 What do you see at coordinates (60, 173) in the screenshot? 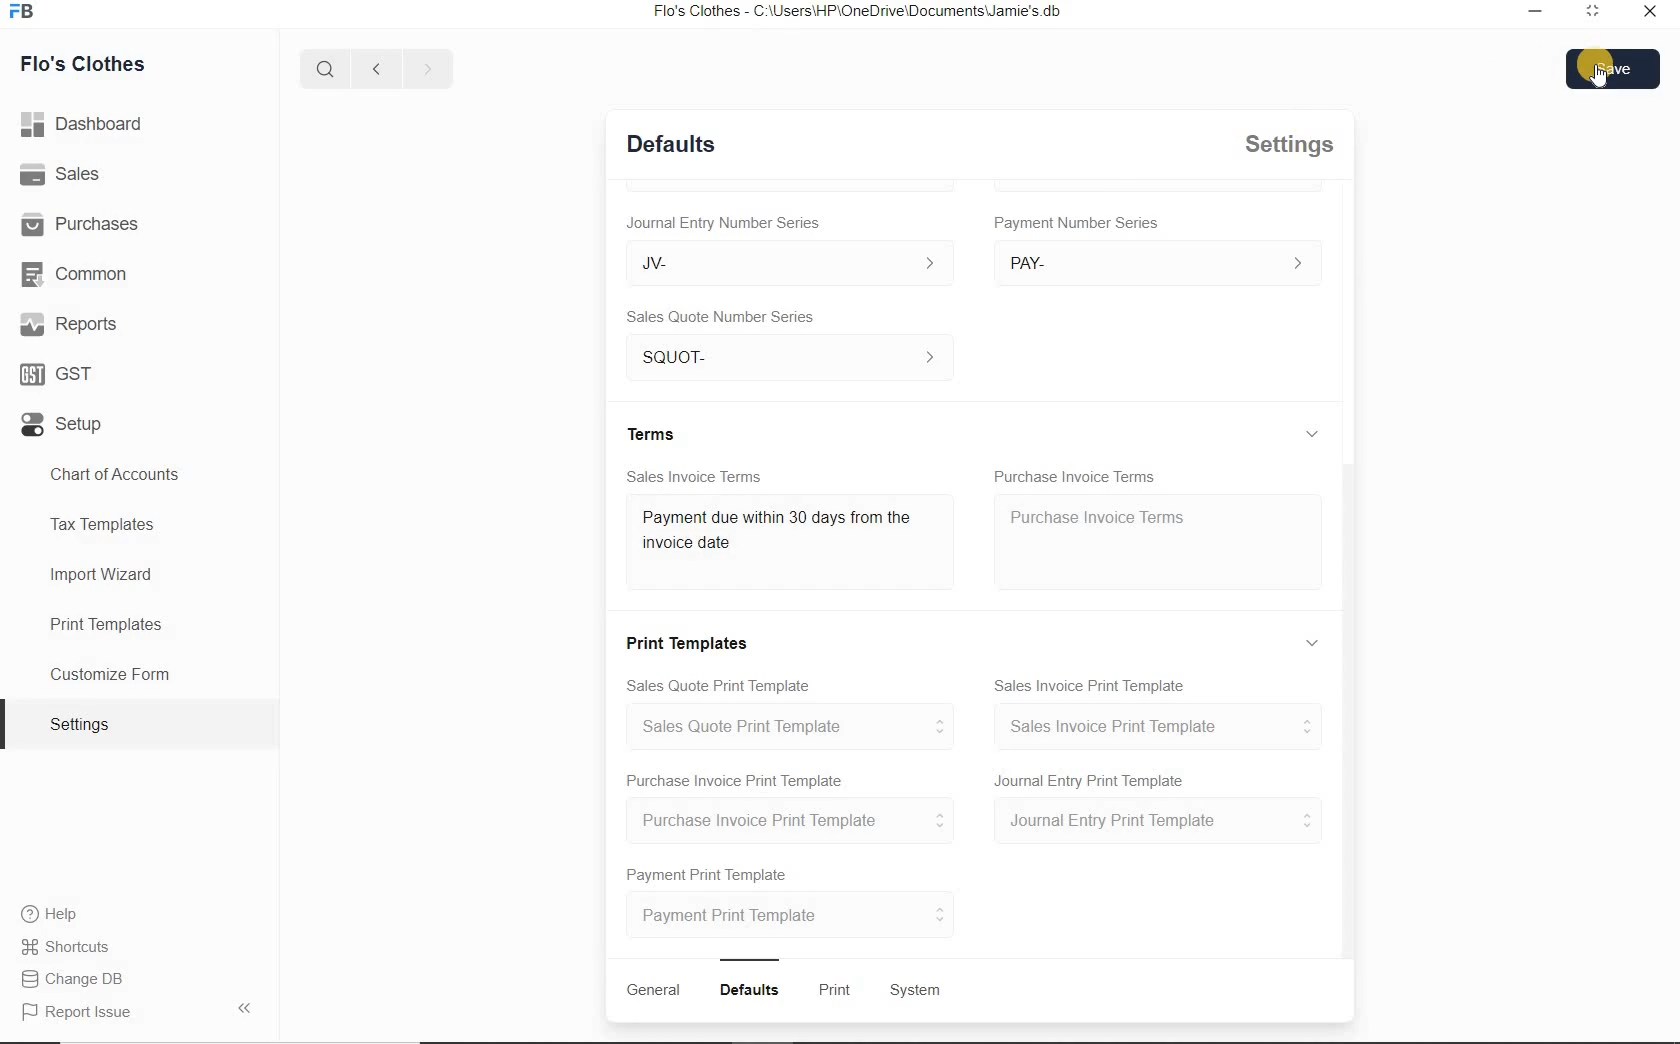
I see `Sales` at bounding box center [60, 173].